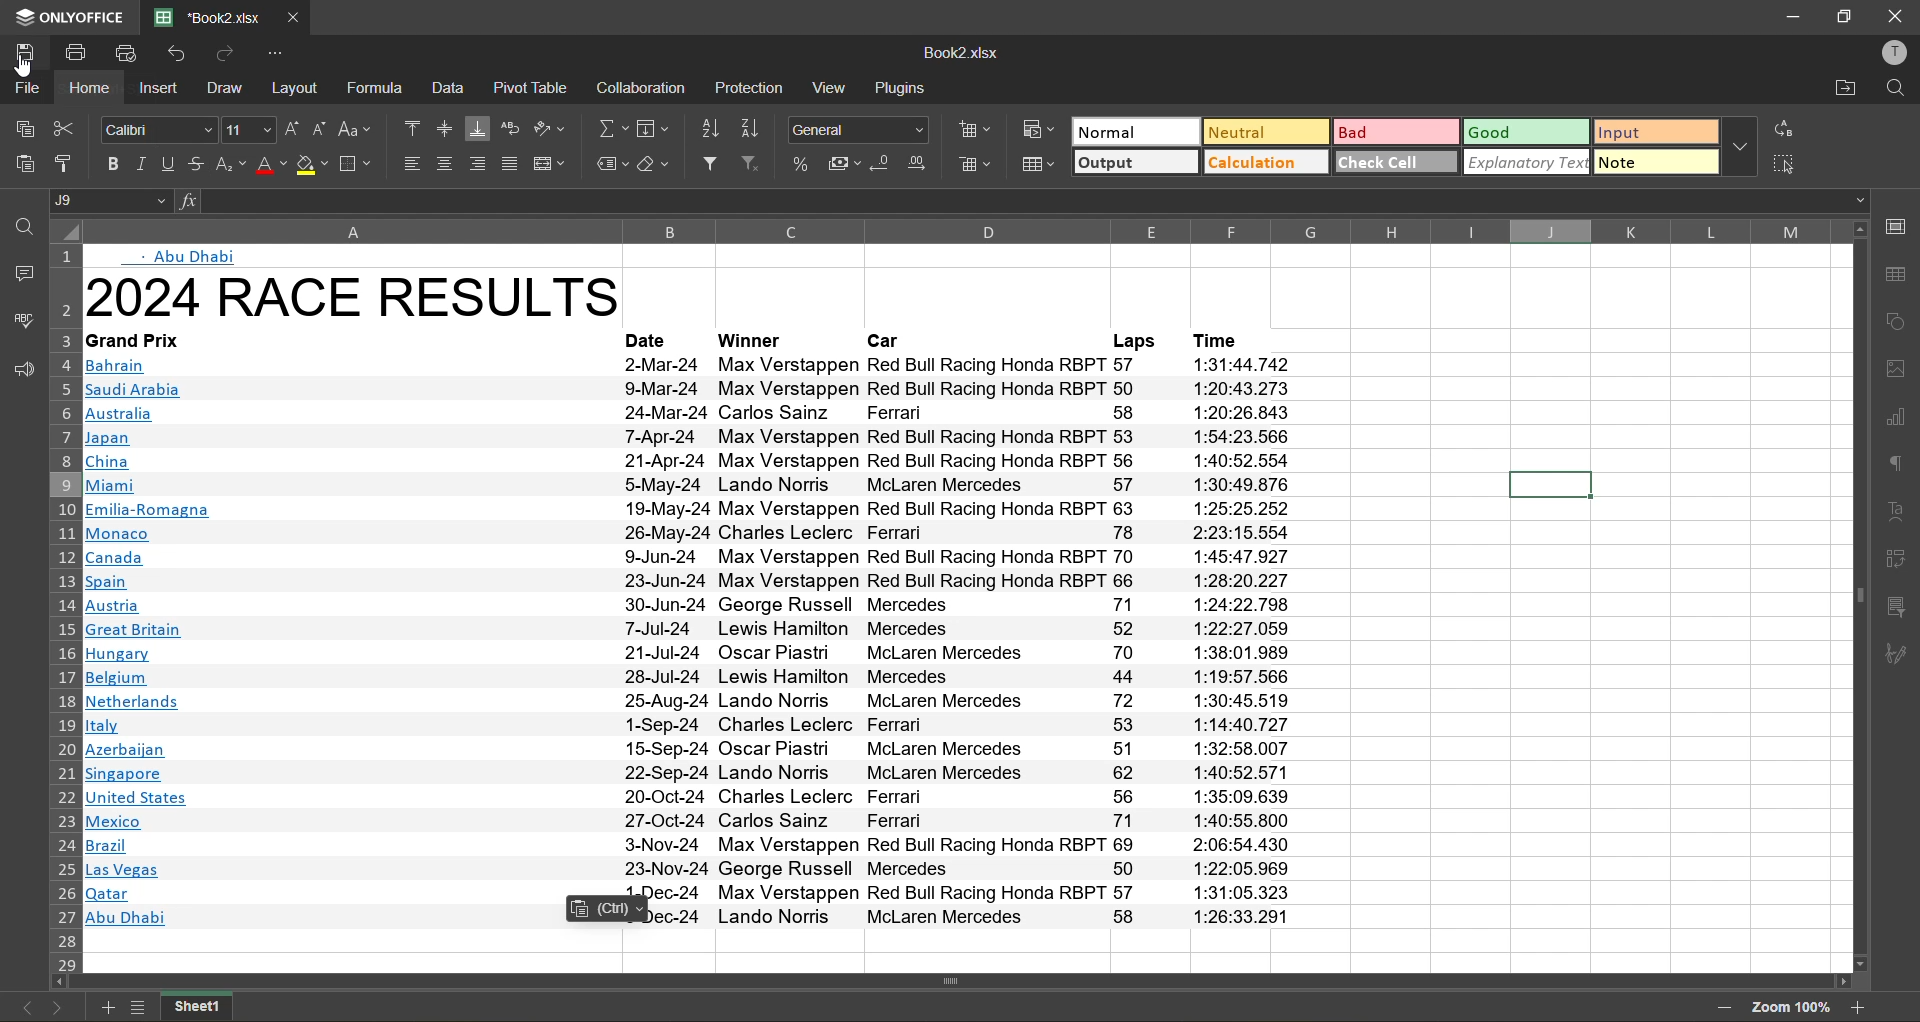 This screenshot has width=1920, height=1022. What do you see at coordinates (694, 774) in the screenshot?
I see `text info` at bounding box center [694, 774].